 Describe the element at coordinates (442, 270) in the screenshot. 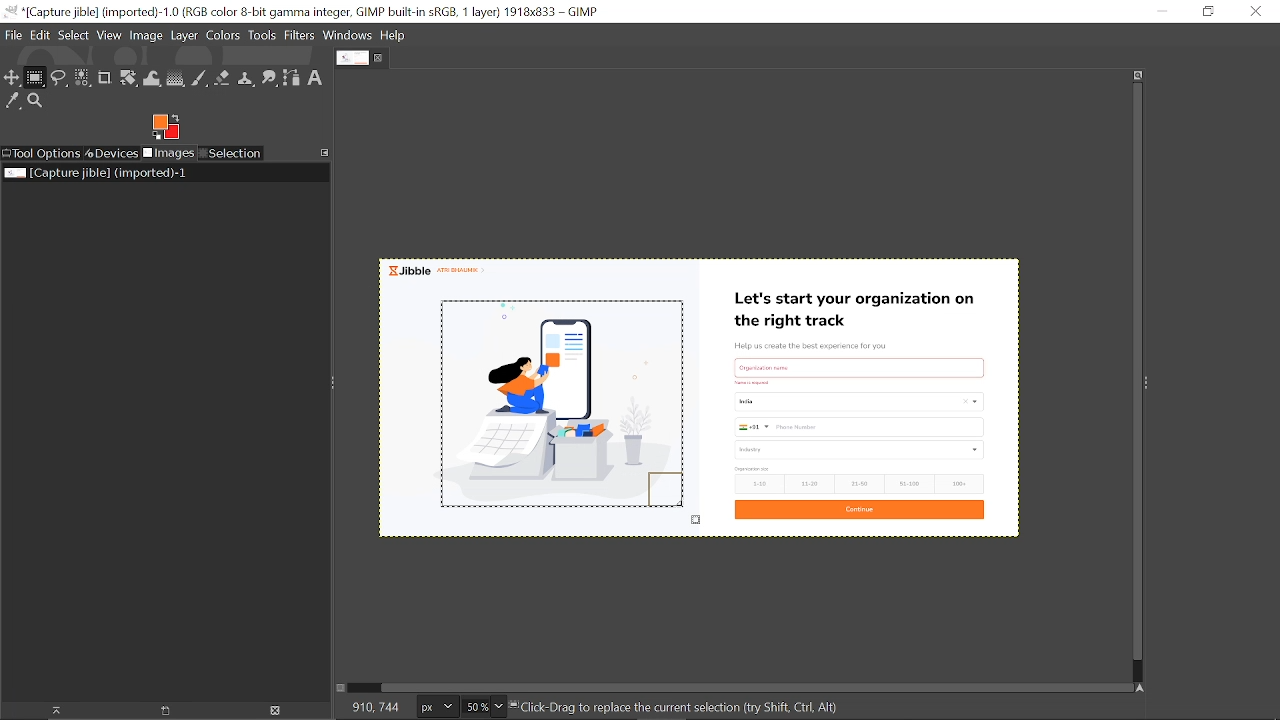

I see `Jibble` at that location.